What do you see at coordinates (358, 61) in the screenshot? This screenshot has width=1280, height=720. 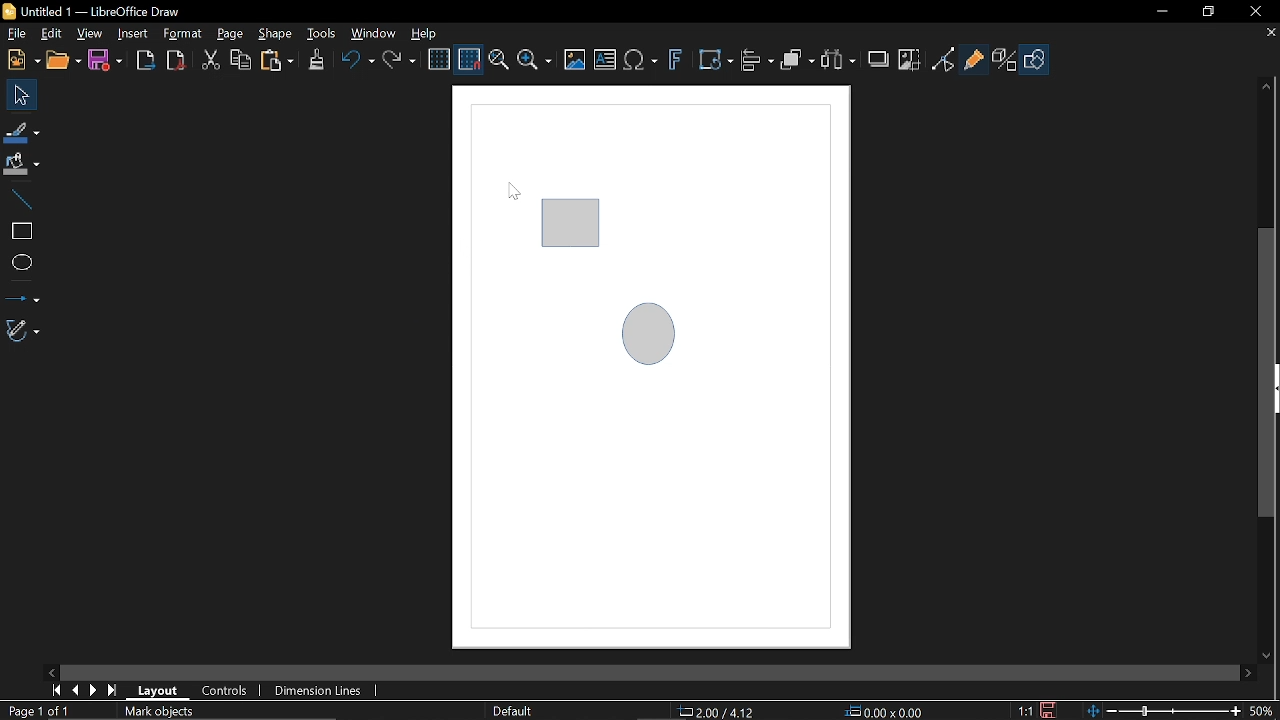 I see `Undo` at bounding box center [358, 61].